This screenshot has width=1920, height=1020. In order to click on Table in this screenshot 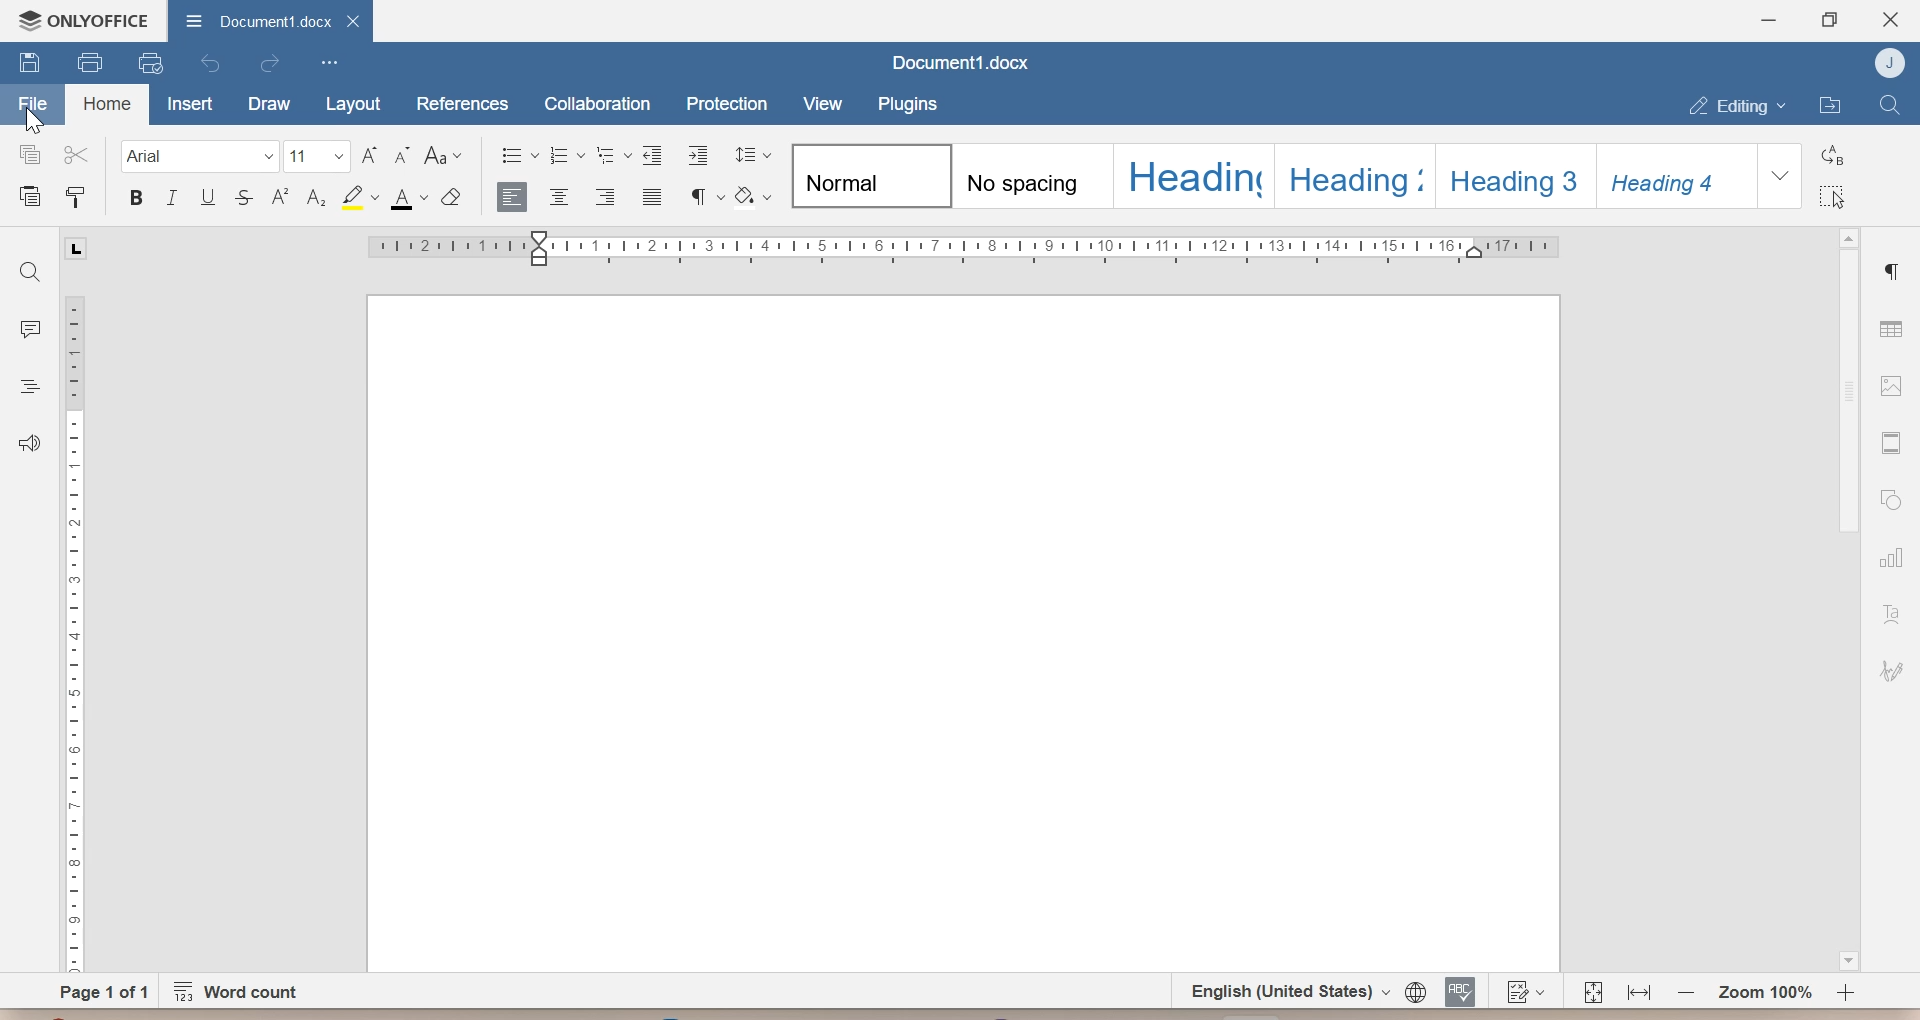, I will do `click(1891, 325)`.